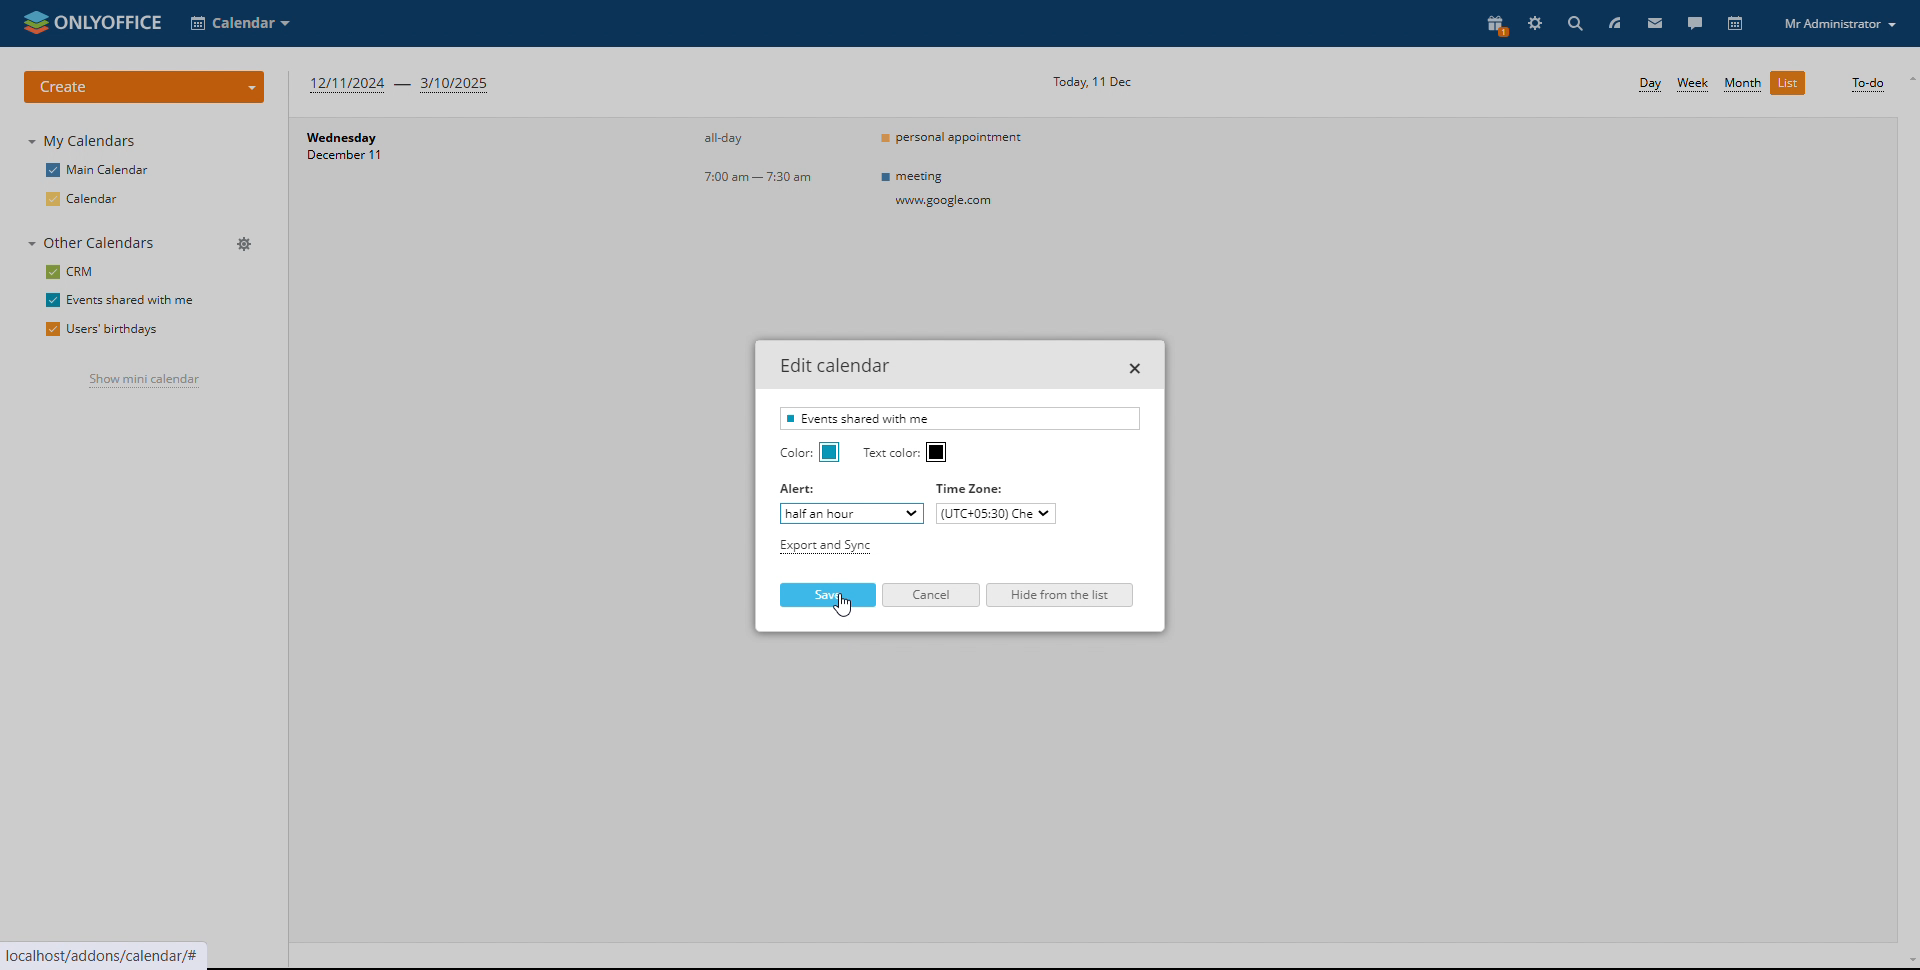 This screenshot has height=970, width=1920. Describe the element at coordinates (852, 514) in the screenshot. I see `set alert` at that location.